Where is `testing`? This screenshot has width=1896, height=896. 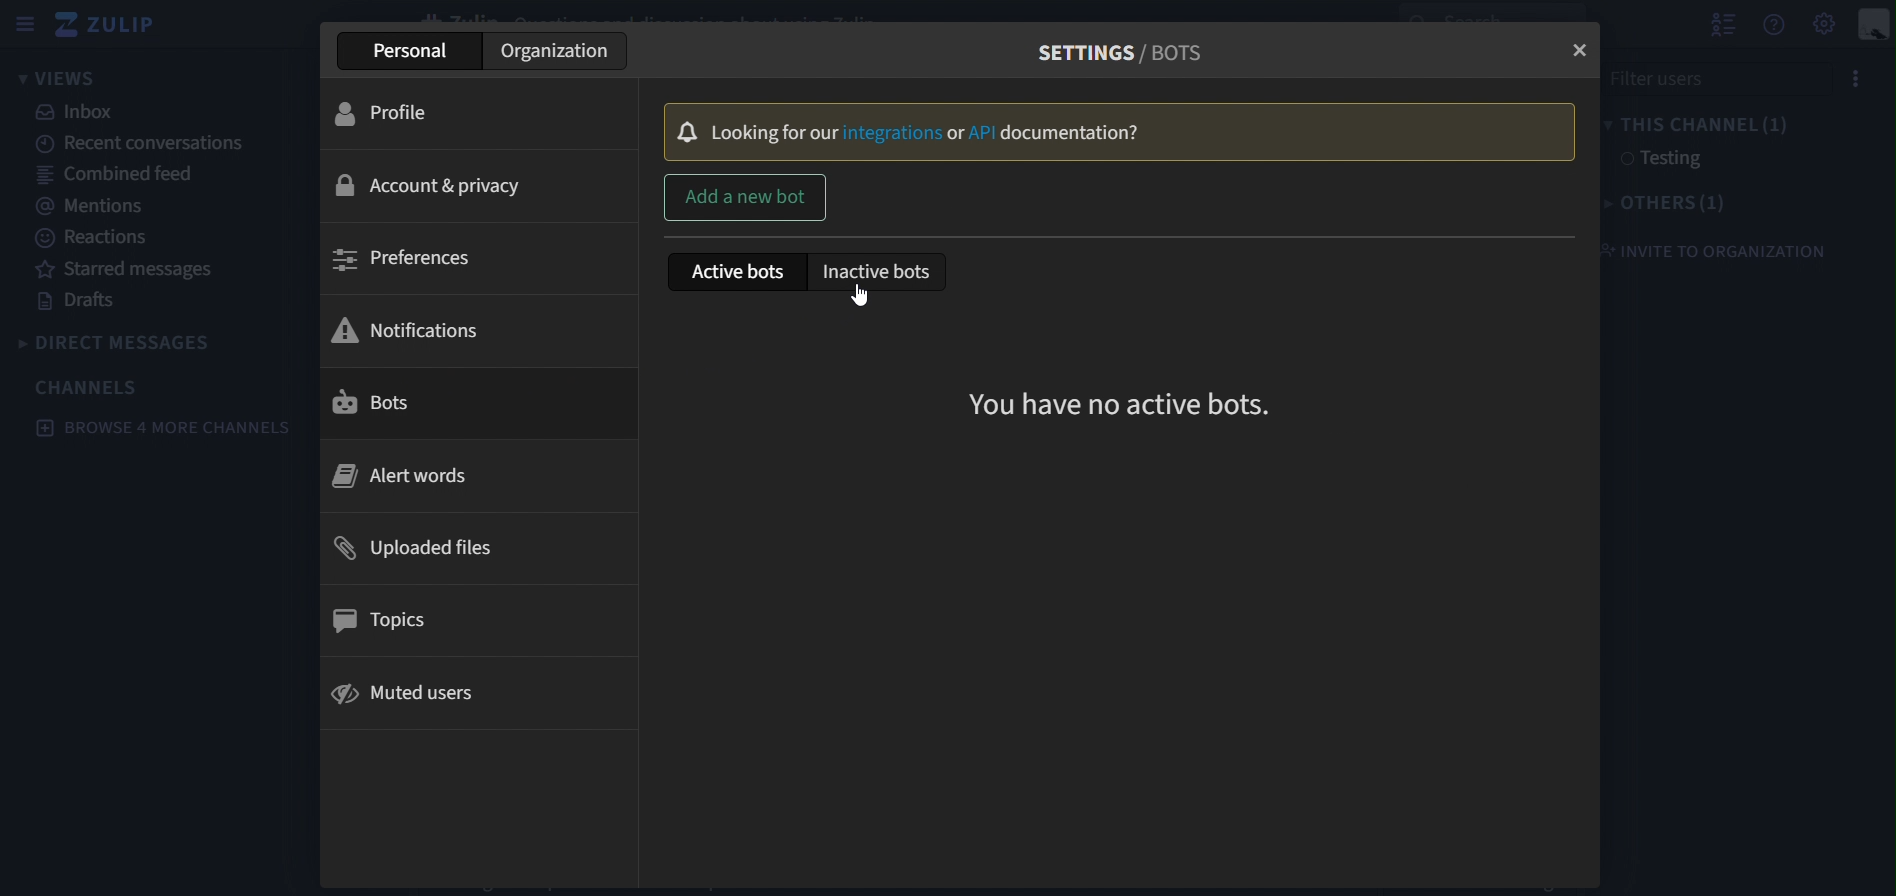
testing is located at coordinates (1657, 160).